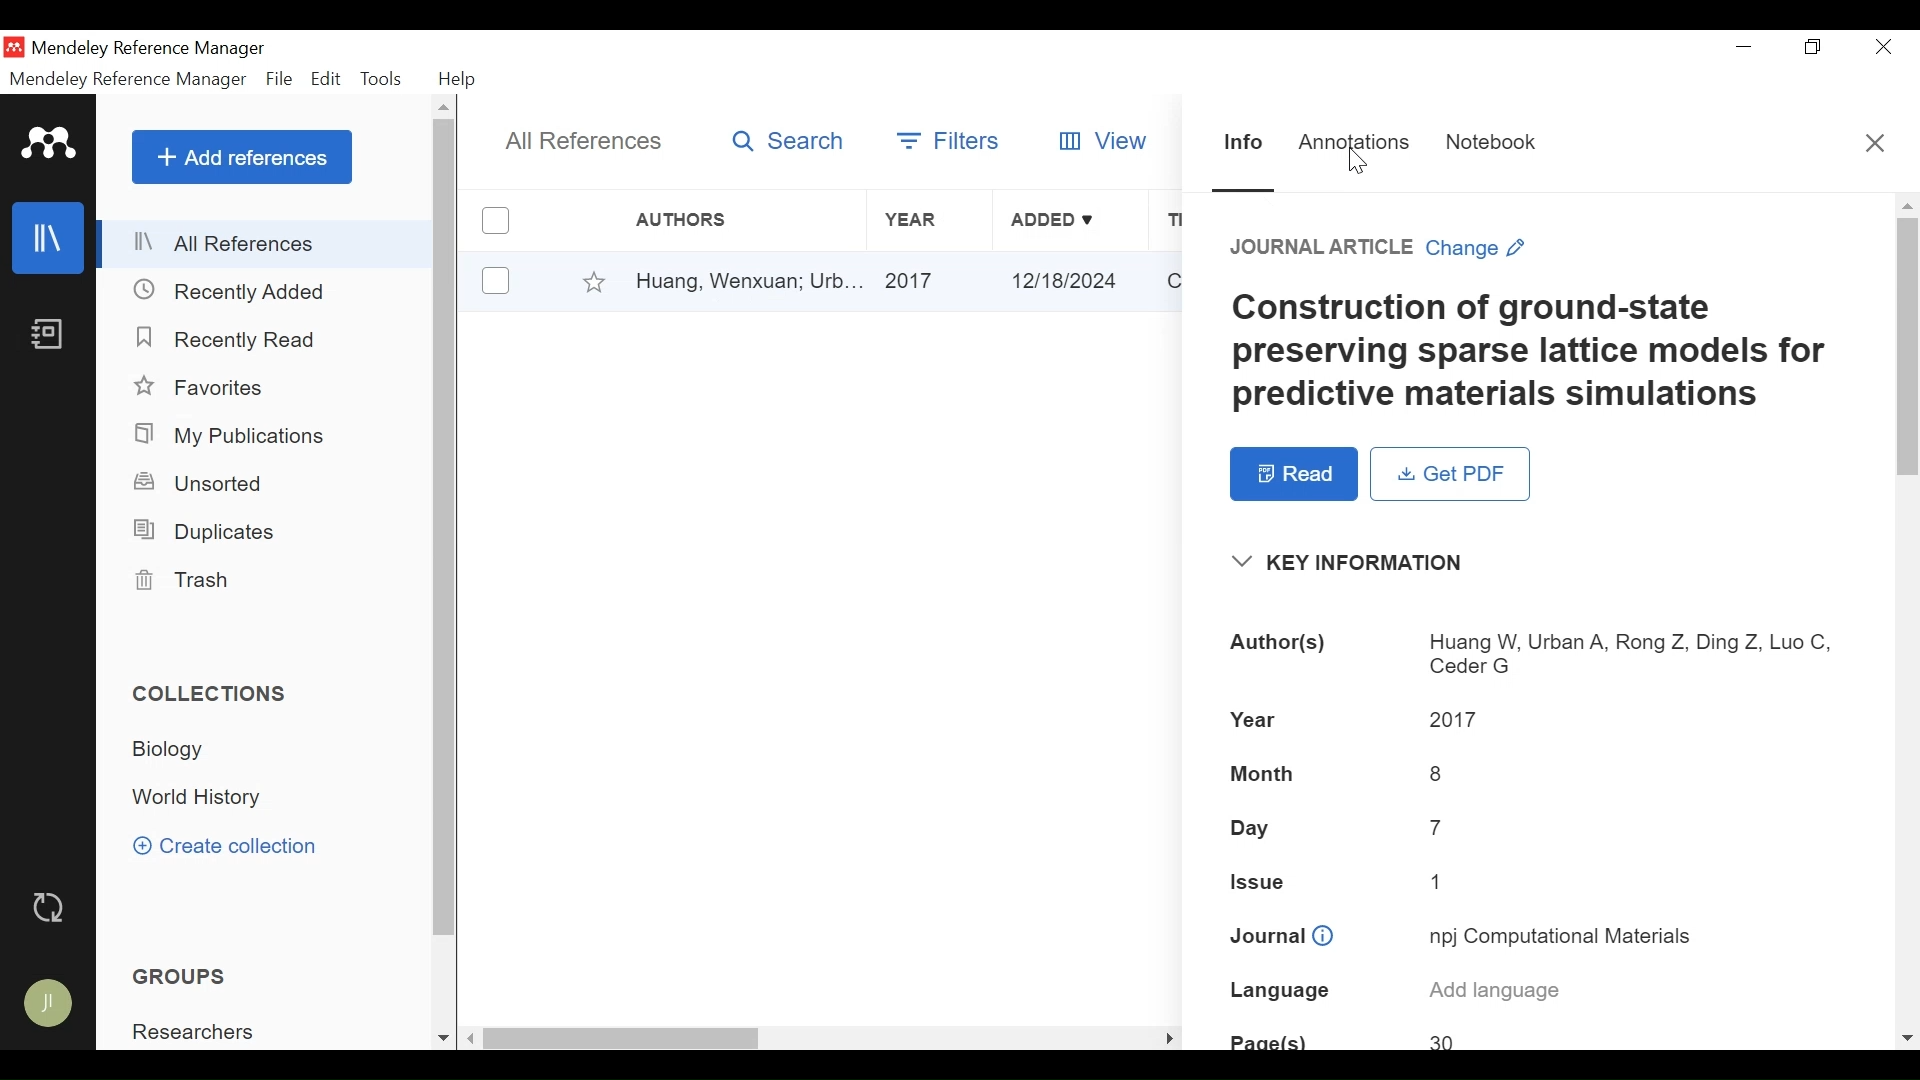 Image resolution: width=1920 pixels, height=1080 pixels. What do you see at coordinates (1257, 827) in the screenshot?
I see `Day` at bounding box center [1257, 827].